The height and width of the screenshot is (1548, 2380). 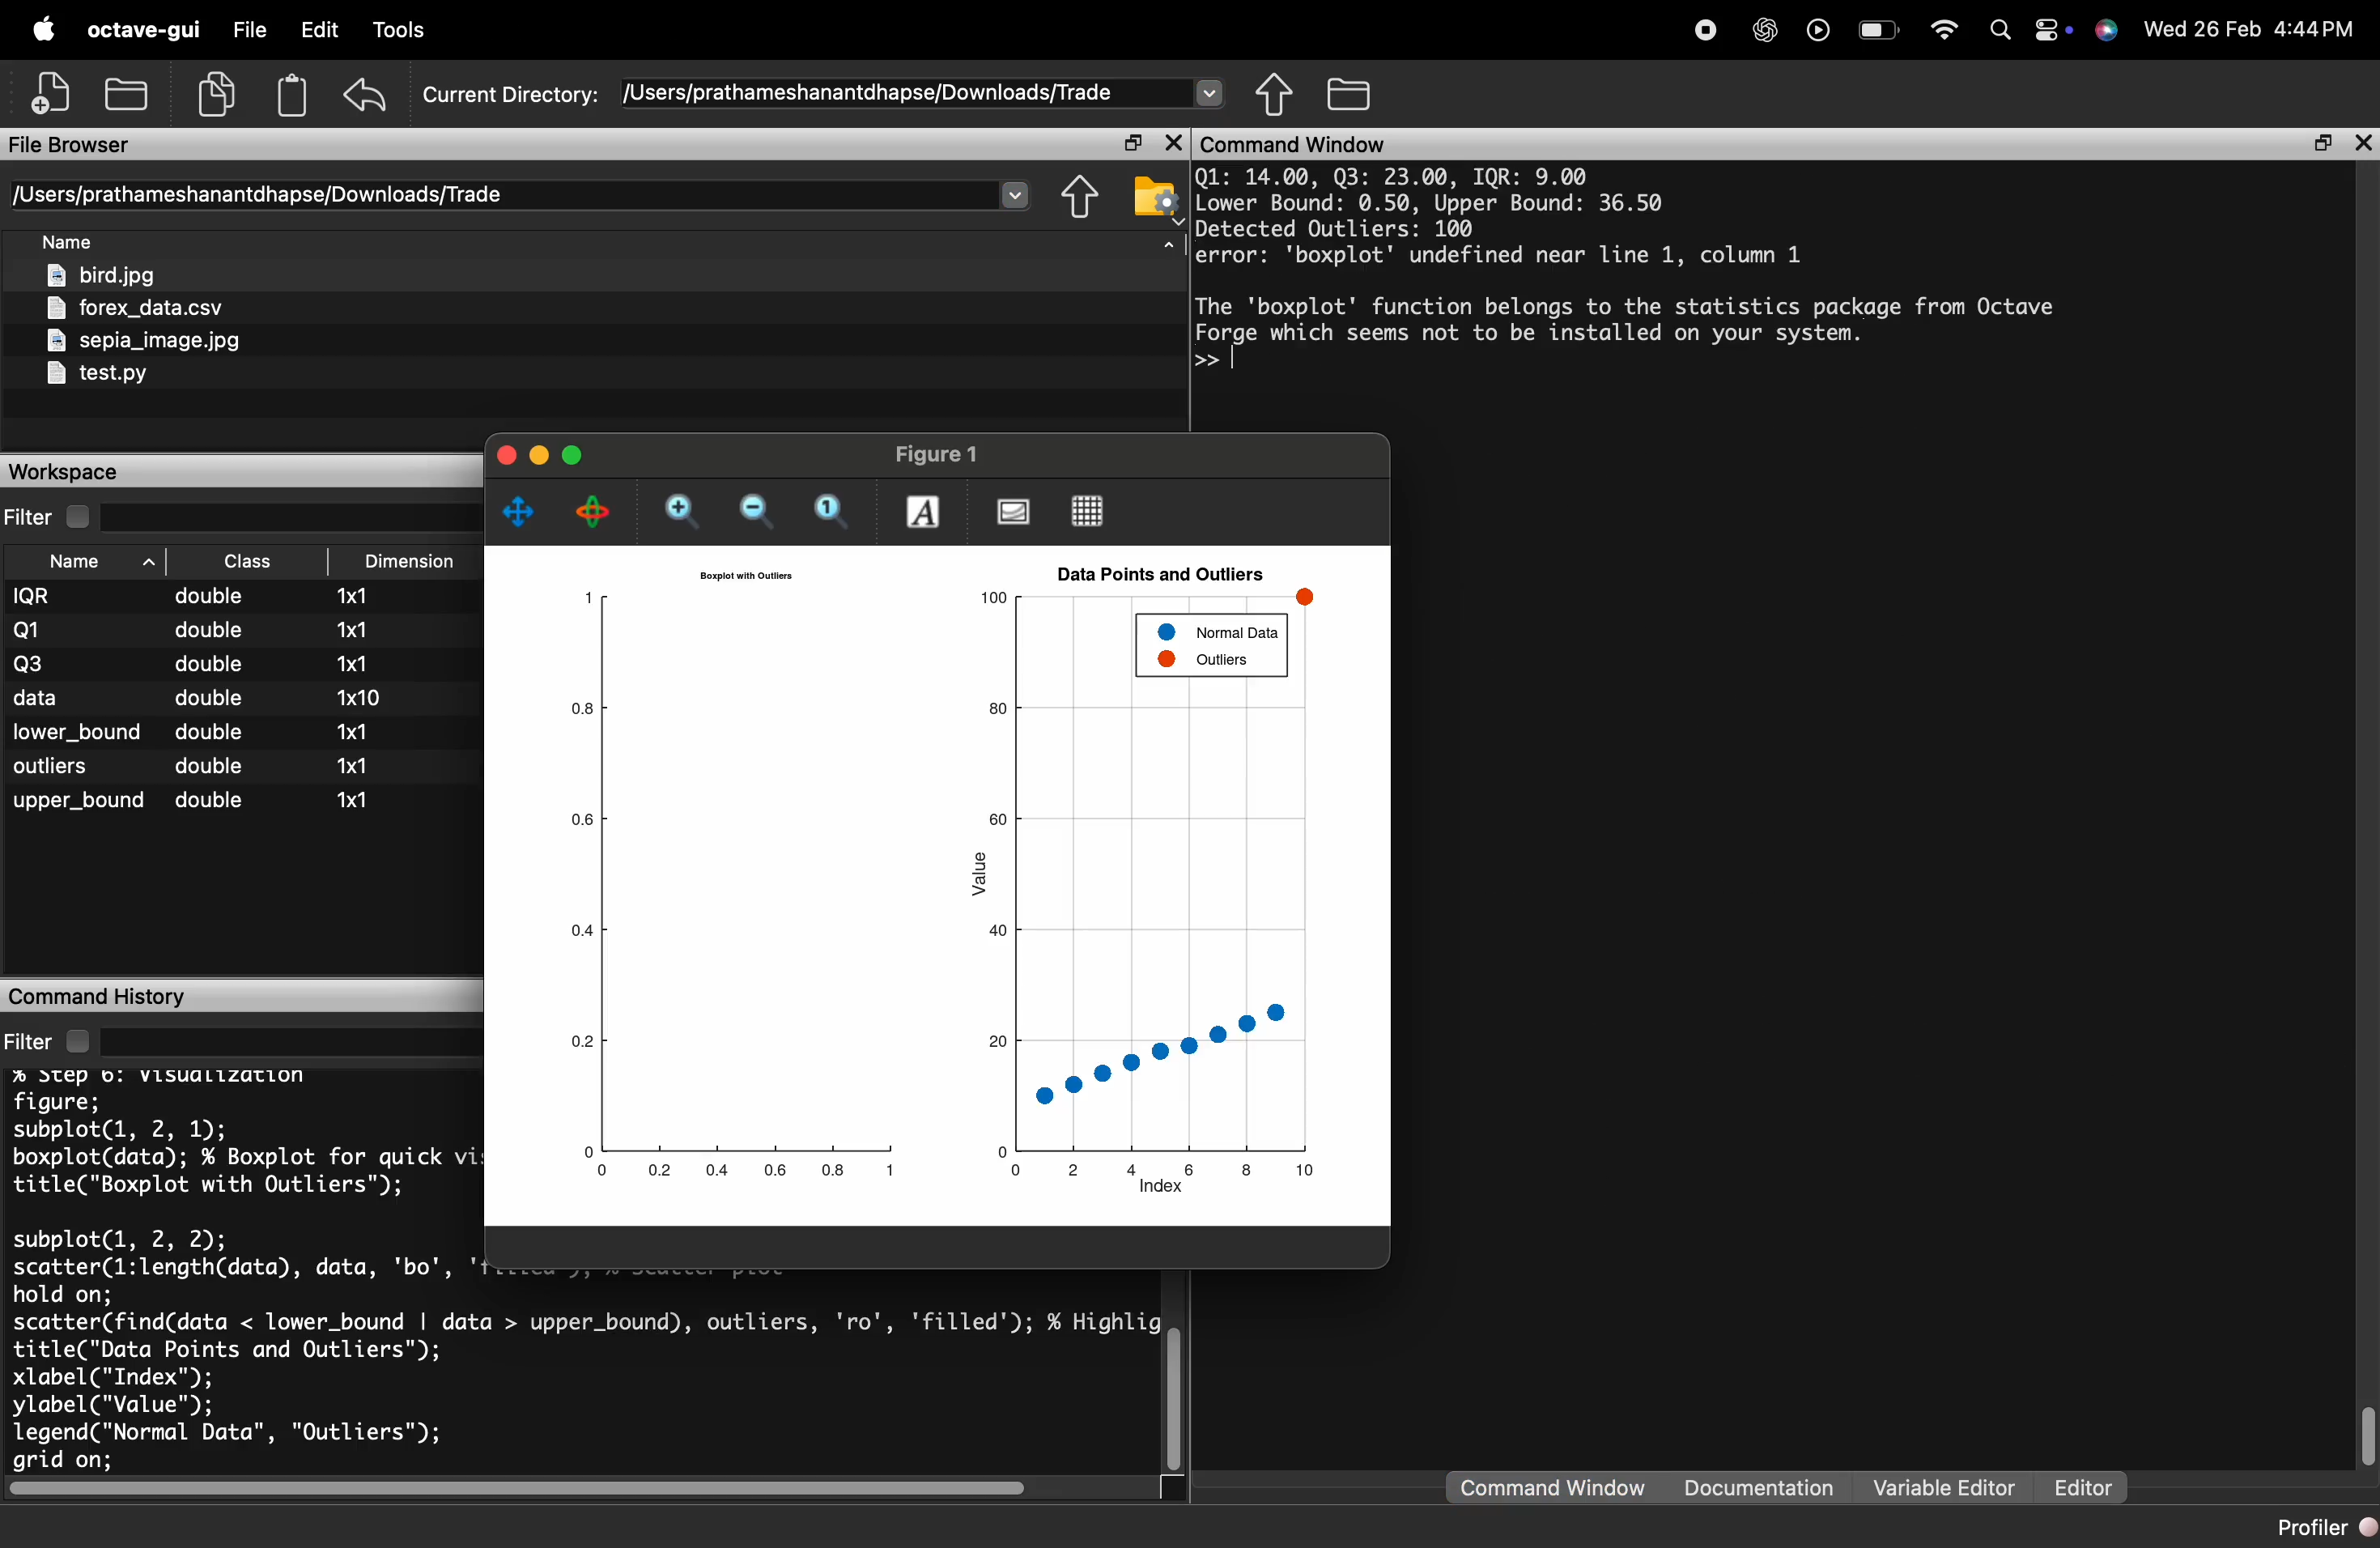 What do you see at coordinates (2053, 32) in the screenshot?
I see `action center` at bounding box center [2053, 32].